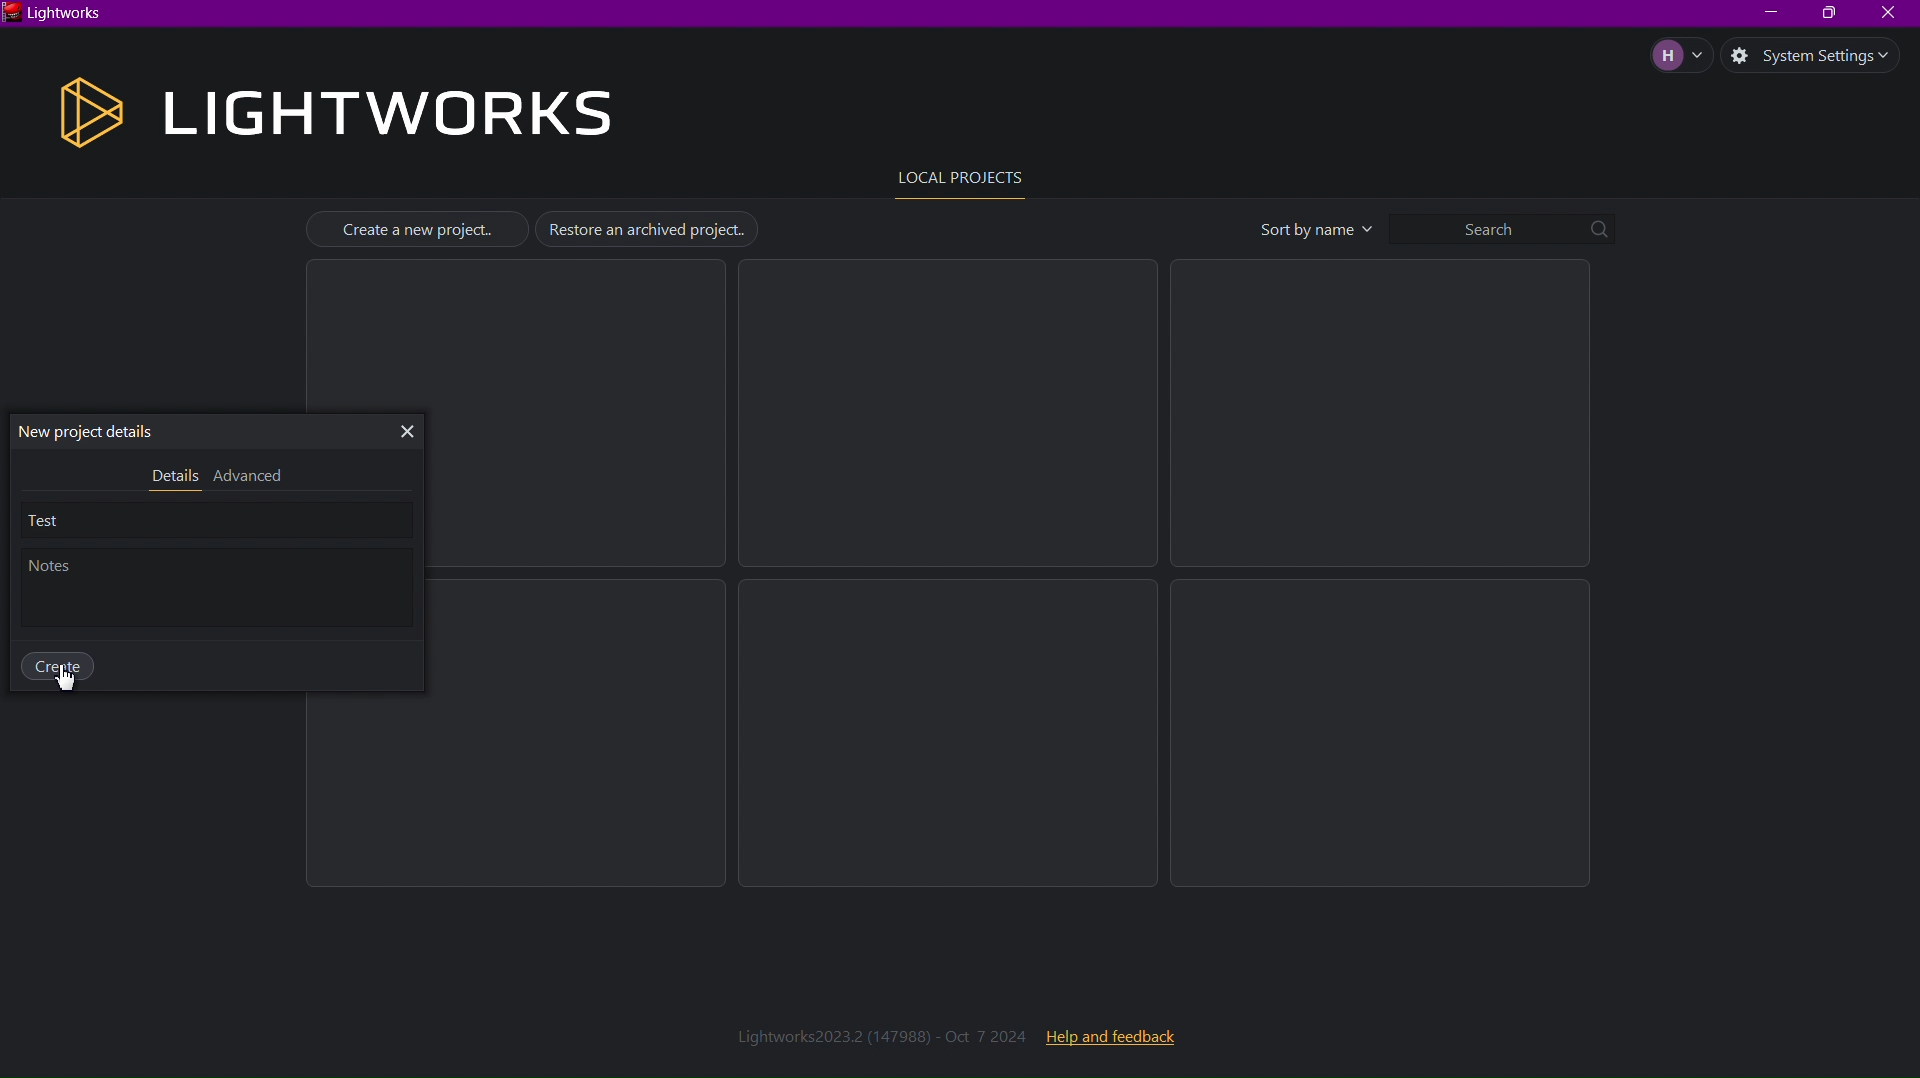  What do you see at coordinates (172, 477) in the screenshot?
I see `Details` at bounding box center [172, 477].